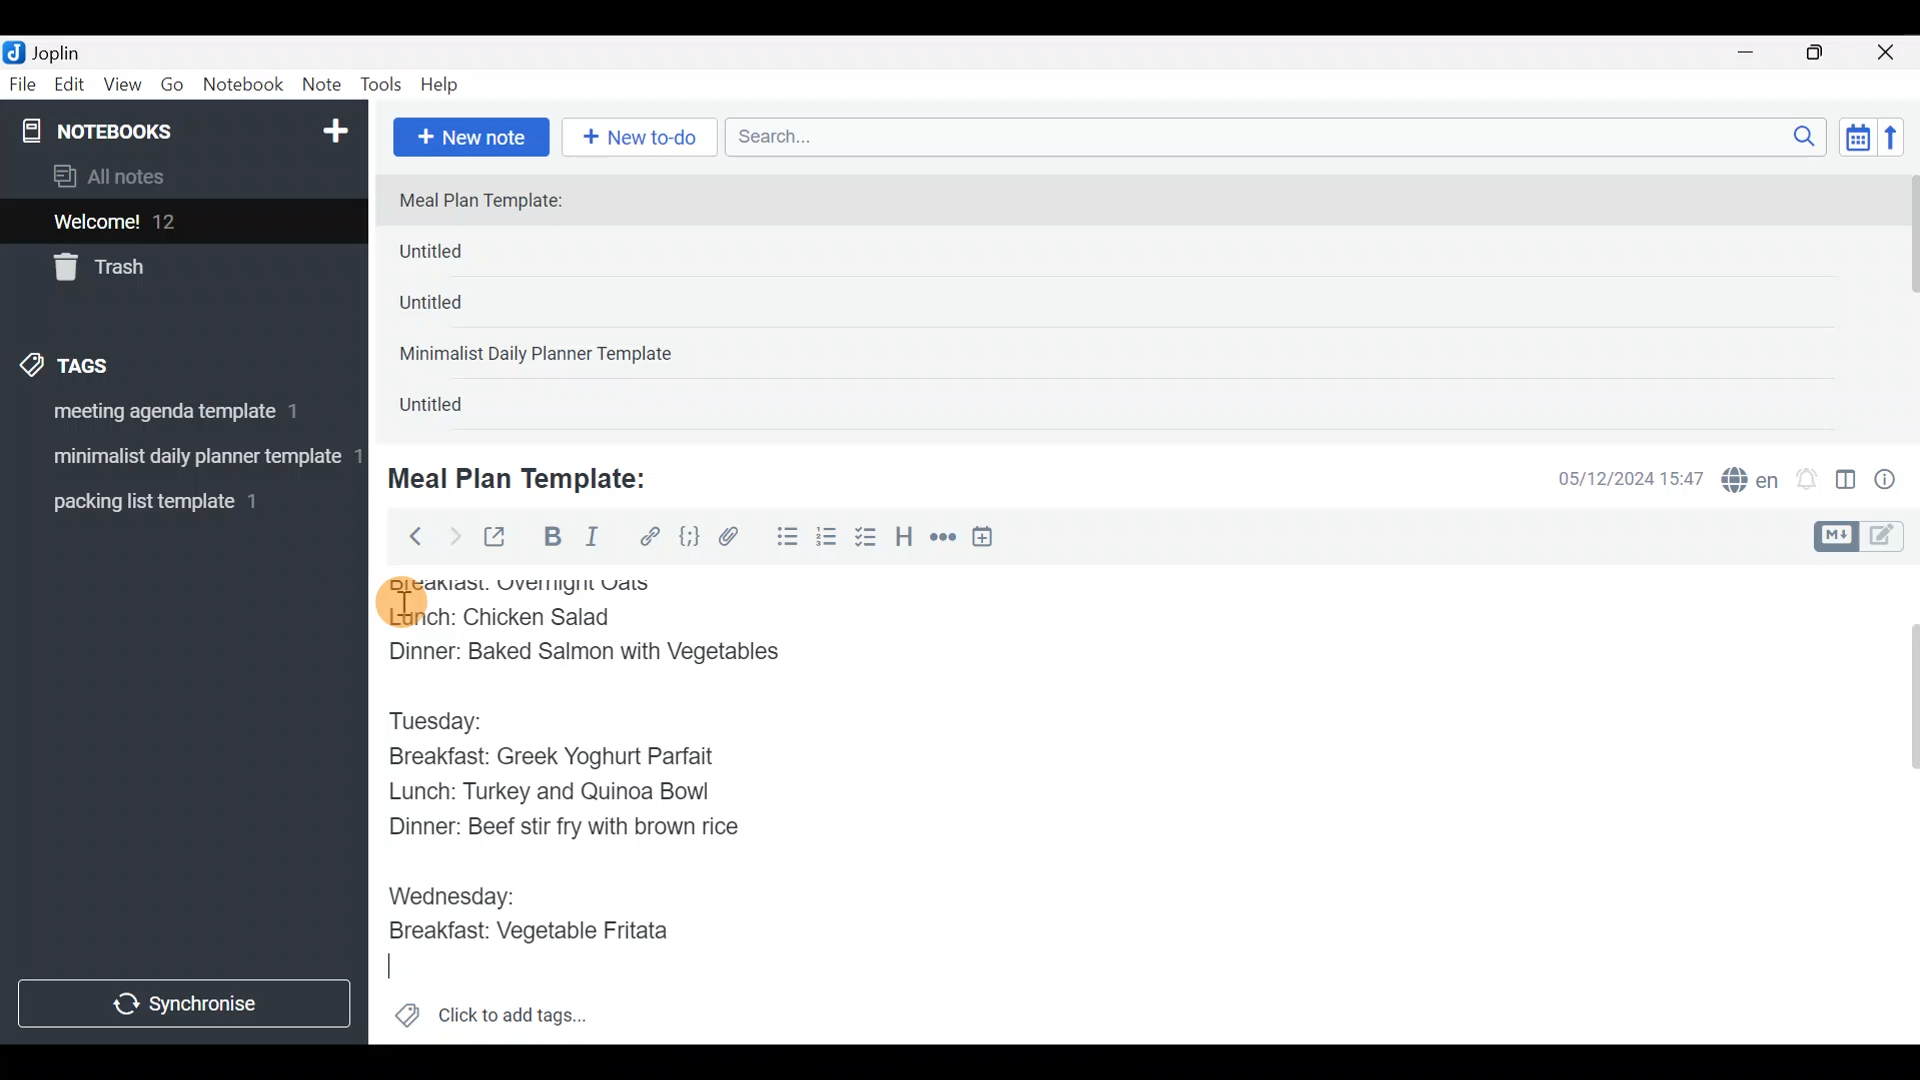  I want to click on Back, so click(407, 535).